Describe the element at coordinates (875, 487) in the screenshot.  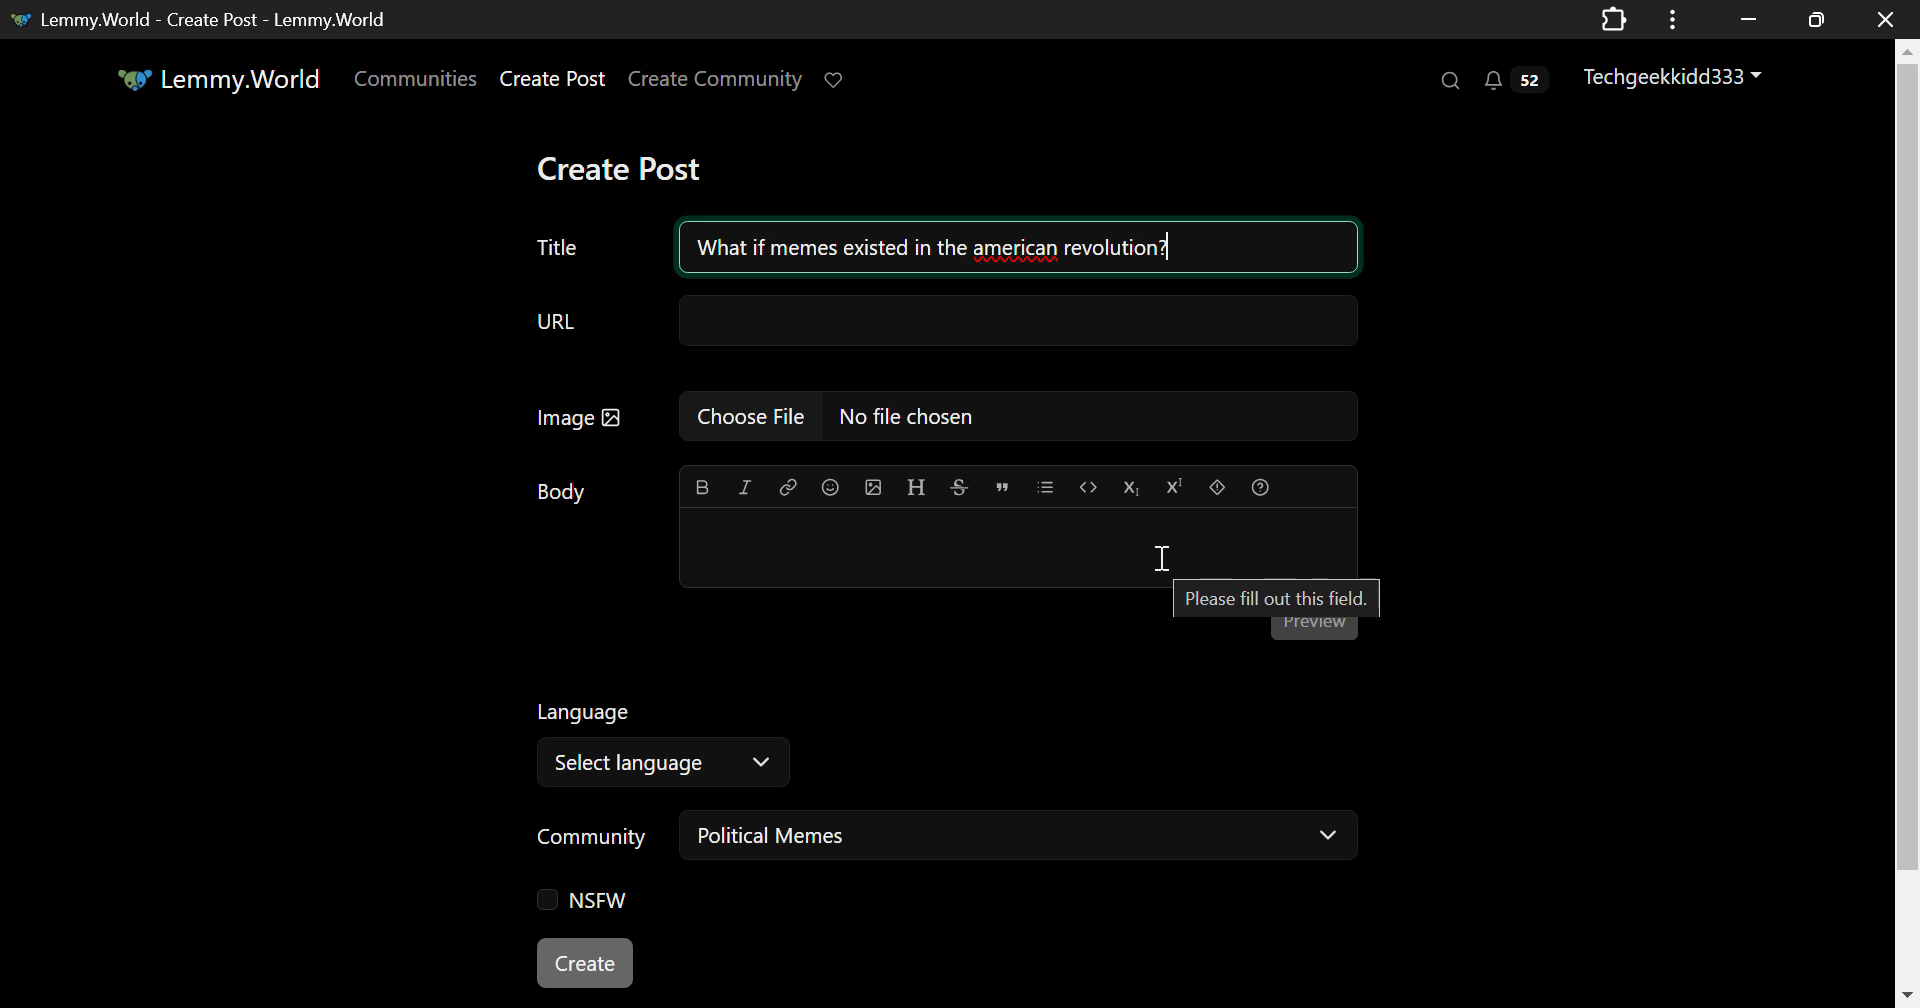
I see `Insert Image` at that location.